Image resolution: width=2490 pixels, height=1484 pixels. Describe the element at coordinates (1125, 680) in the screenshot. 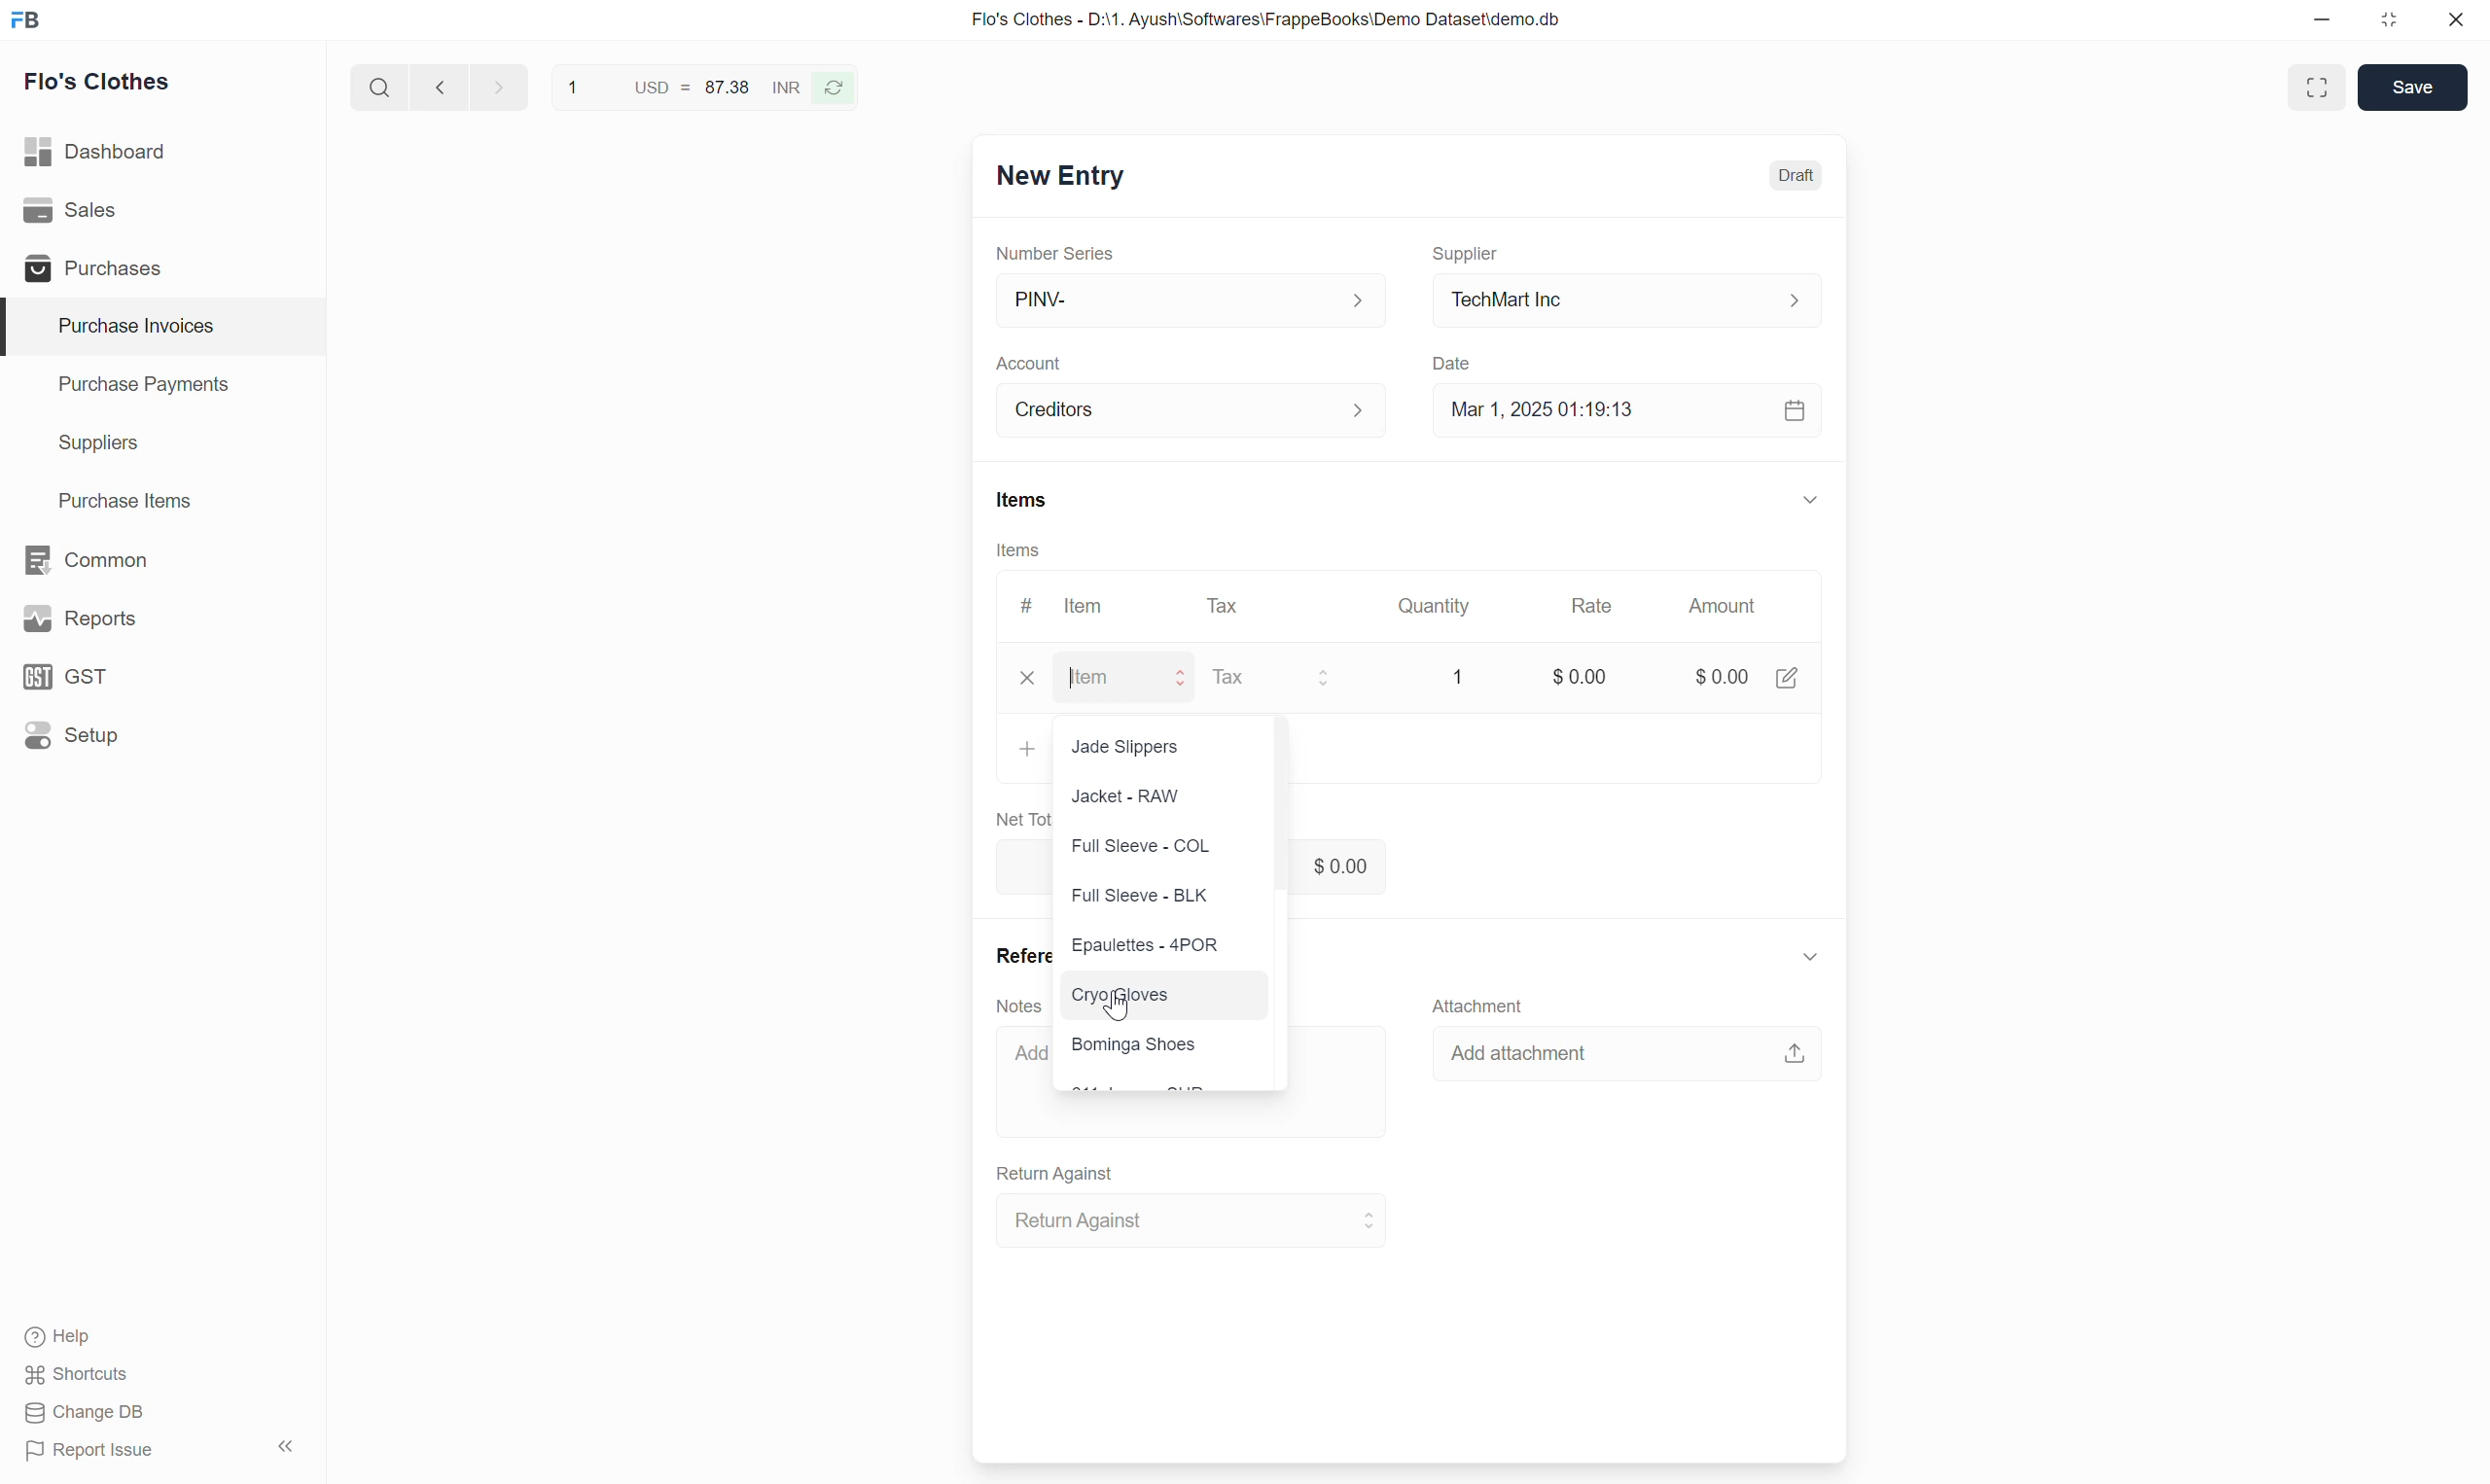

I see `Item` at that location.